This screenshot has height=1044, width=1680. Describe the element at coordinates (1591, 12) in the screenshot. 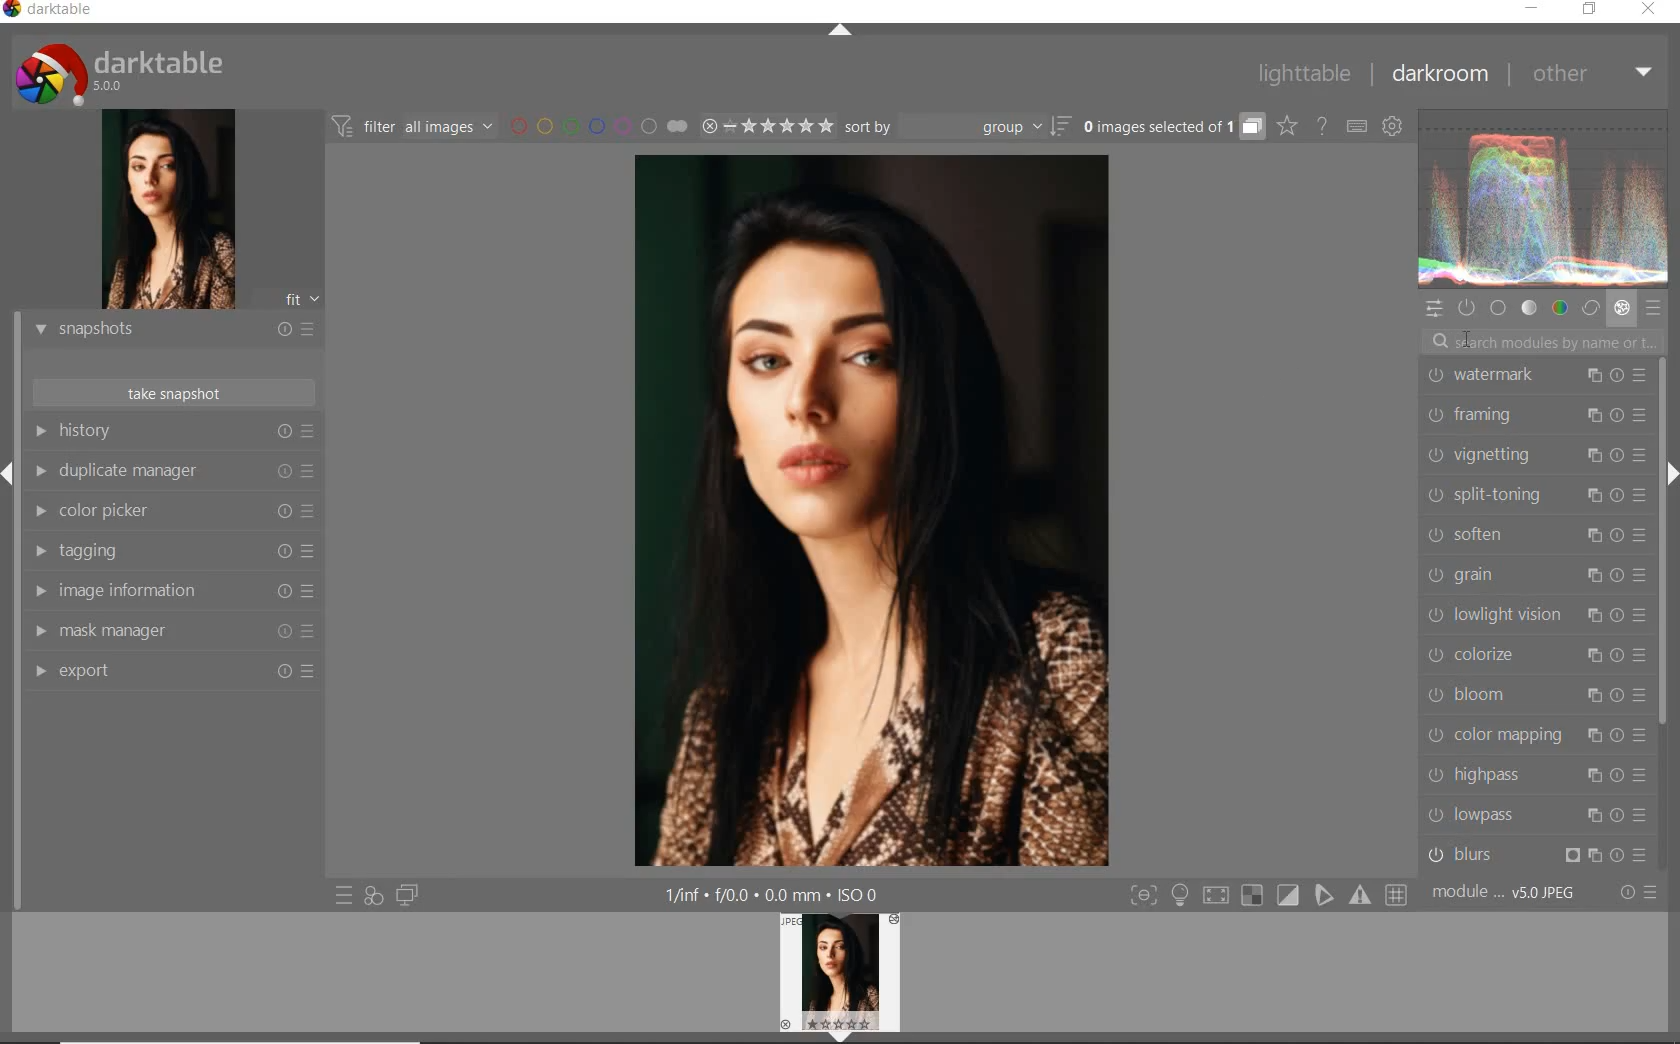

I see `restore` at that location.